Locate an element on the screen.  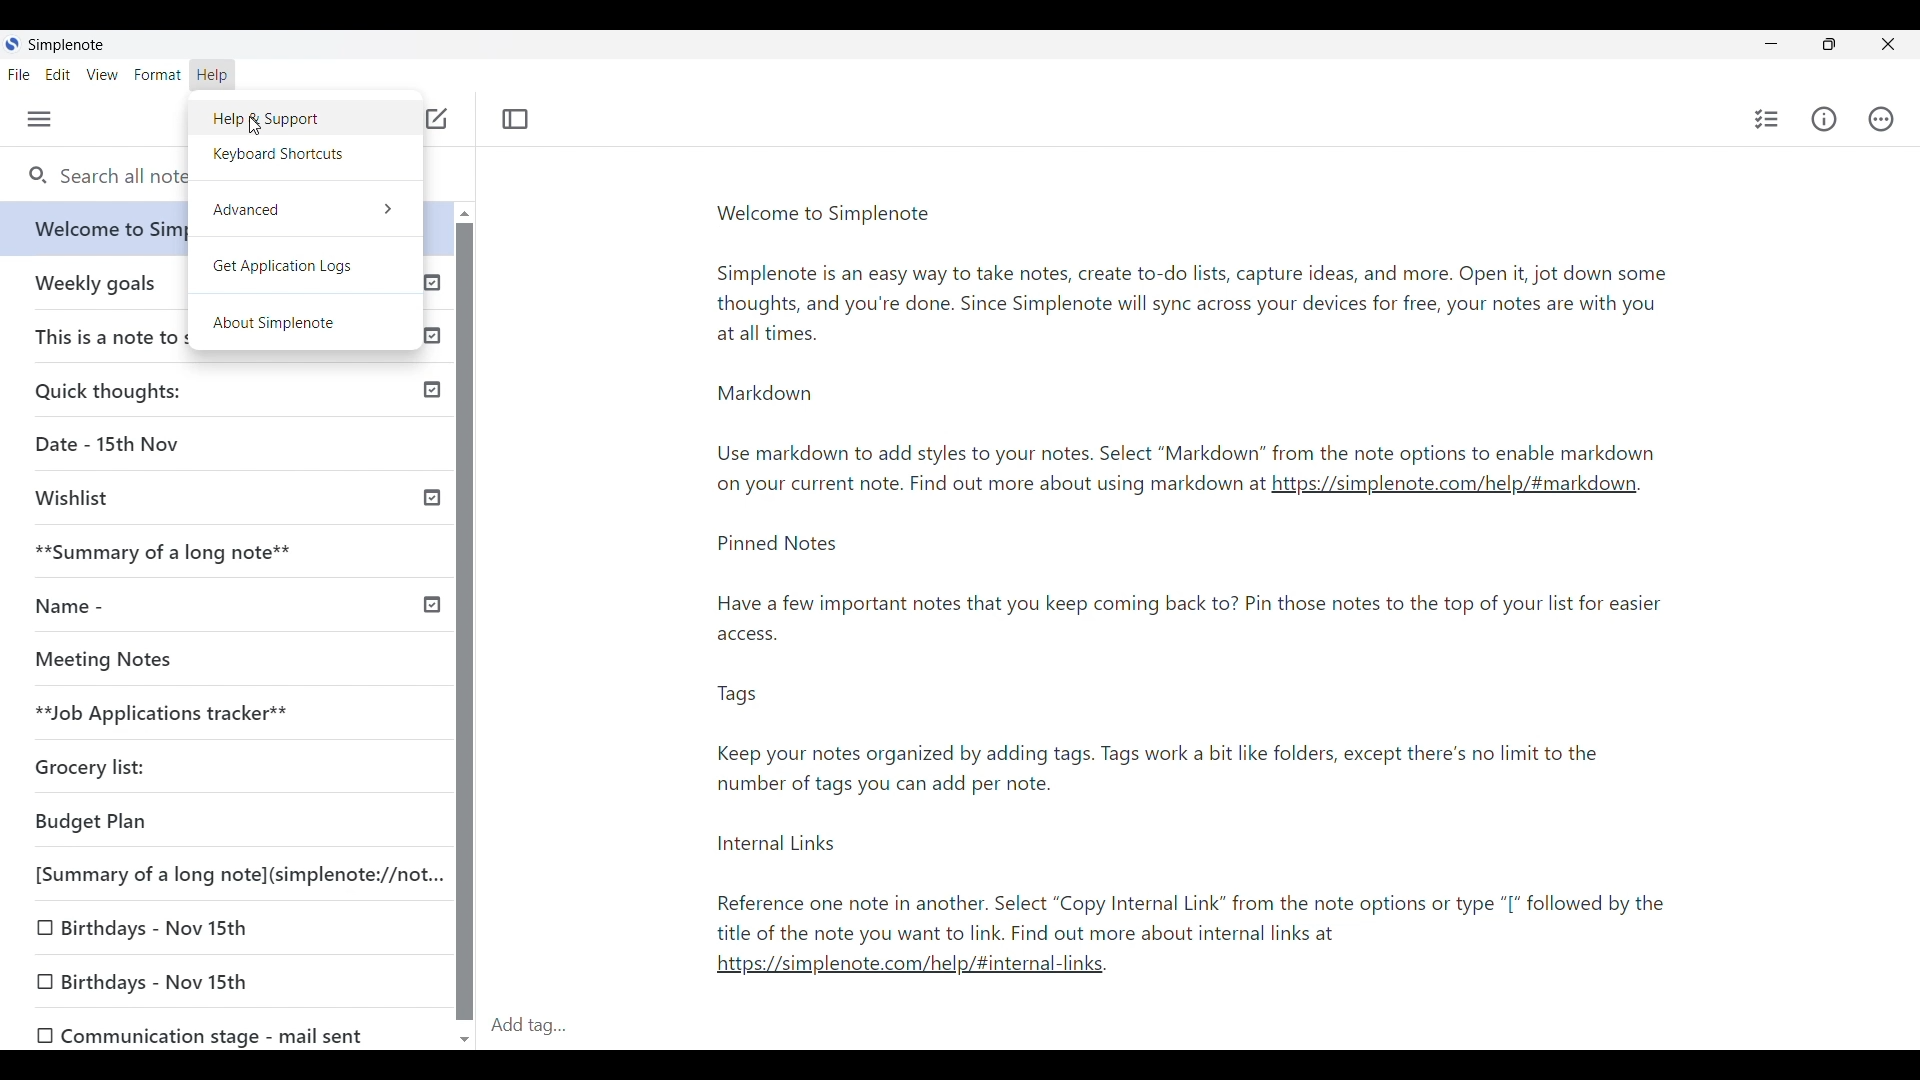
Minimize is located at coordinates (1771, 44).